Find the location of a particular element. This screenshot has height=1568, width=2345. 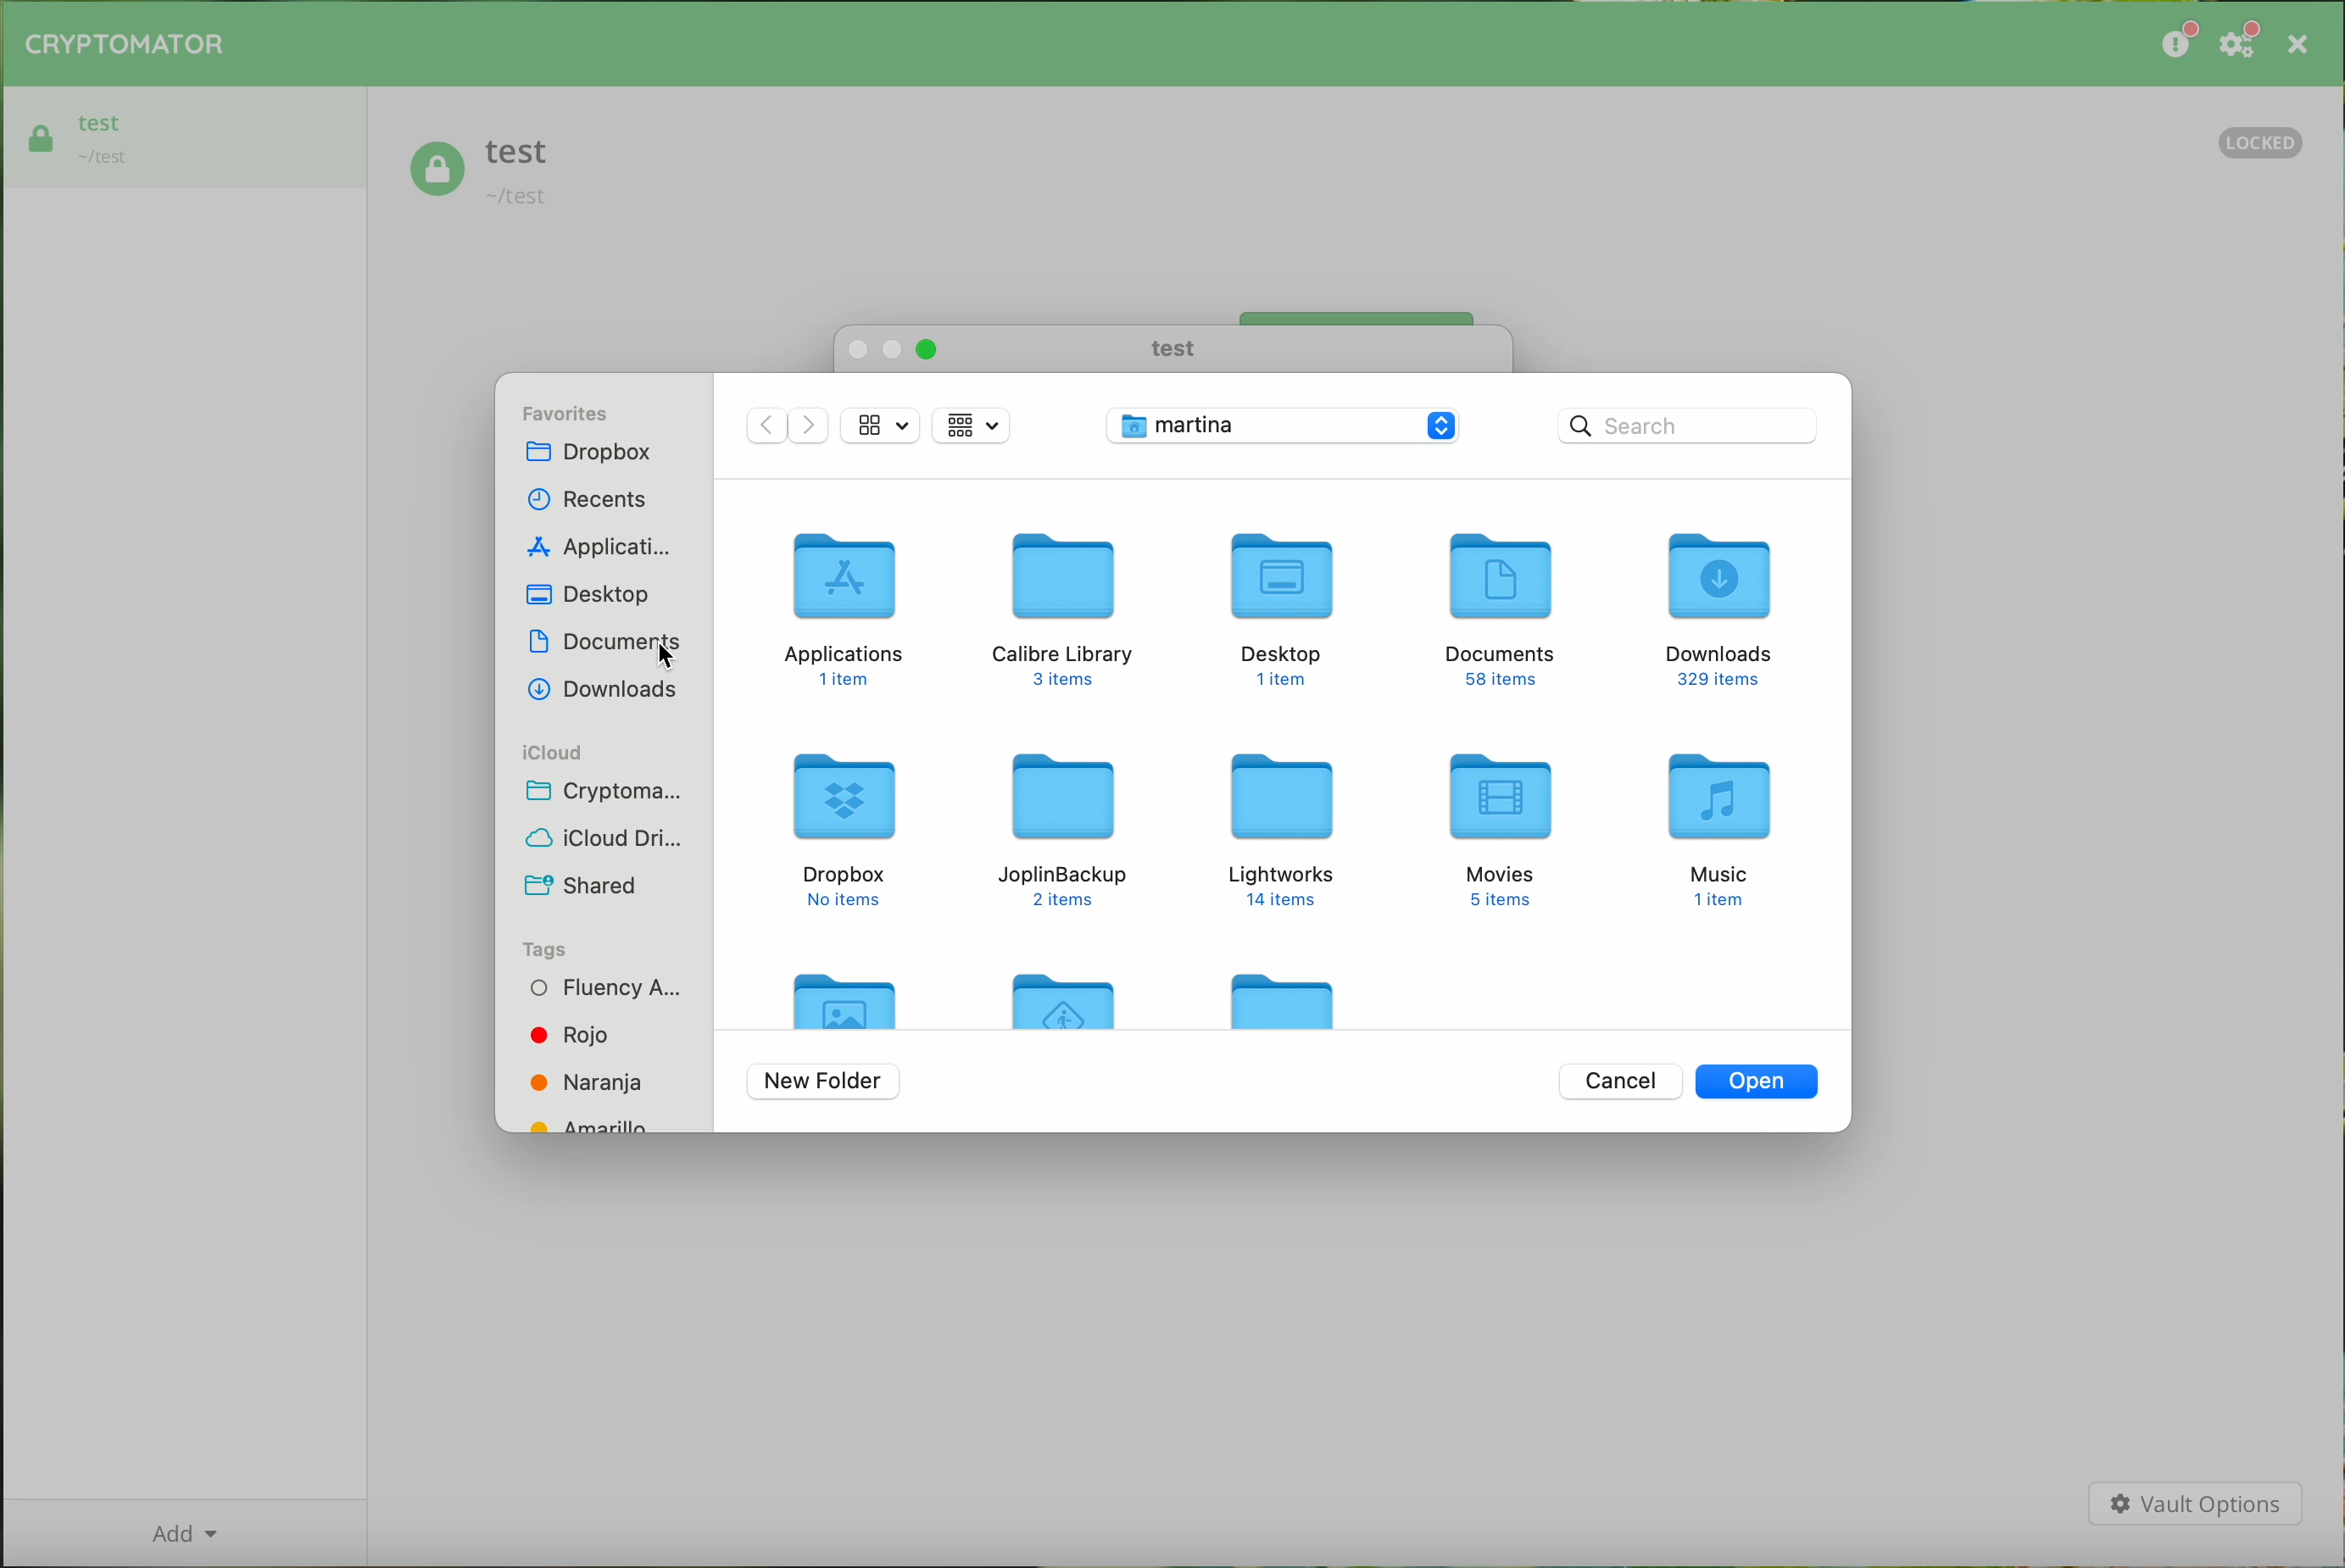

open  is located at coordinates (1759, 1080).